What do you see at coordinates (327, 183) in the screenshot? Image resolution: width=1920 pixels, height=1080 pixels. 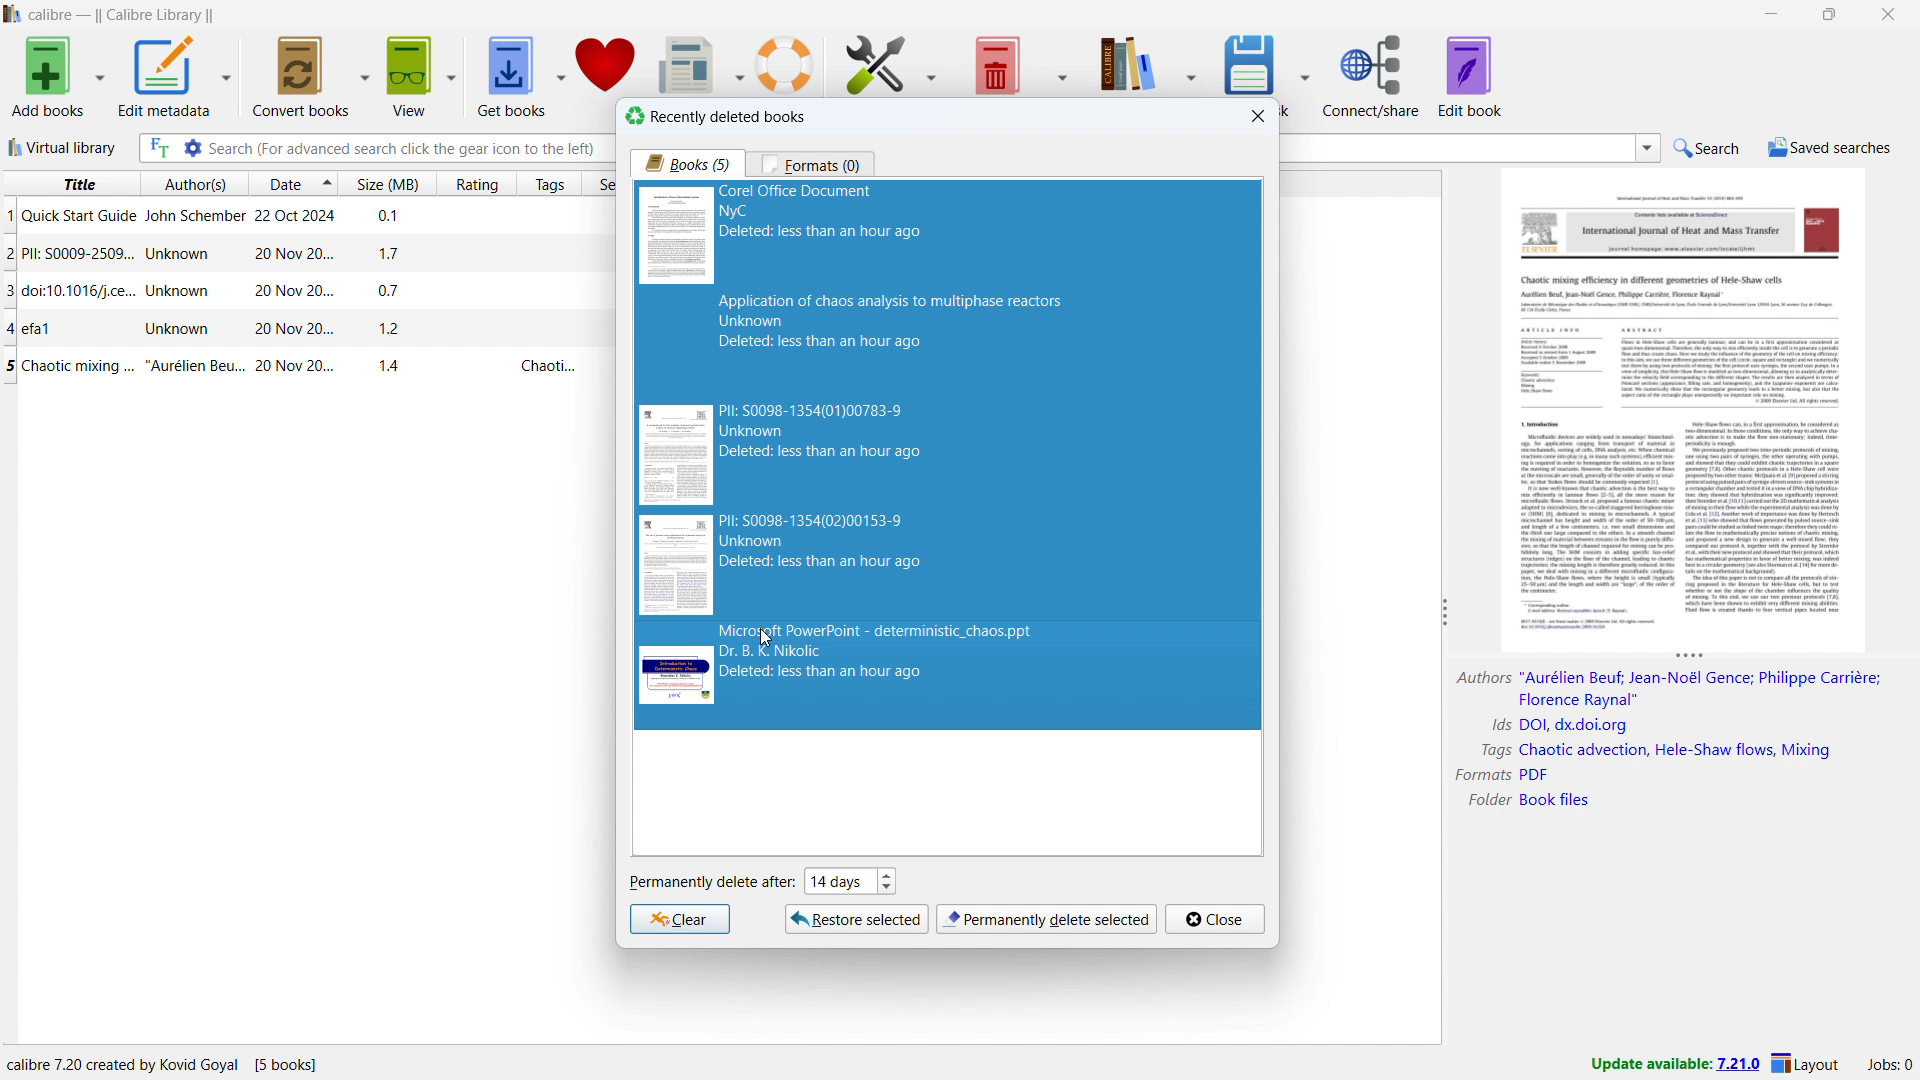 I see `select sorting order` at bounding box center [327, 183].